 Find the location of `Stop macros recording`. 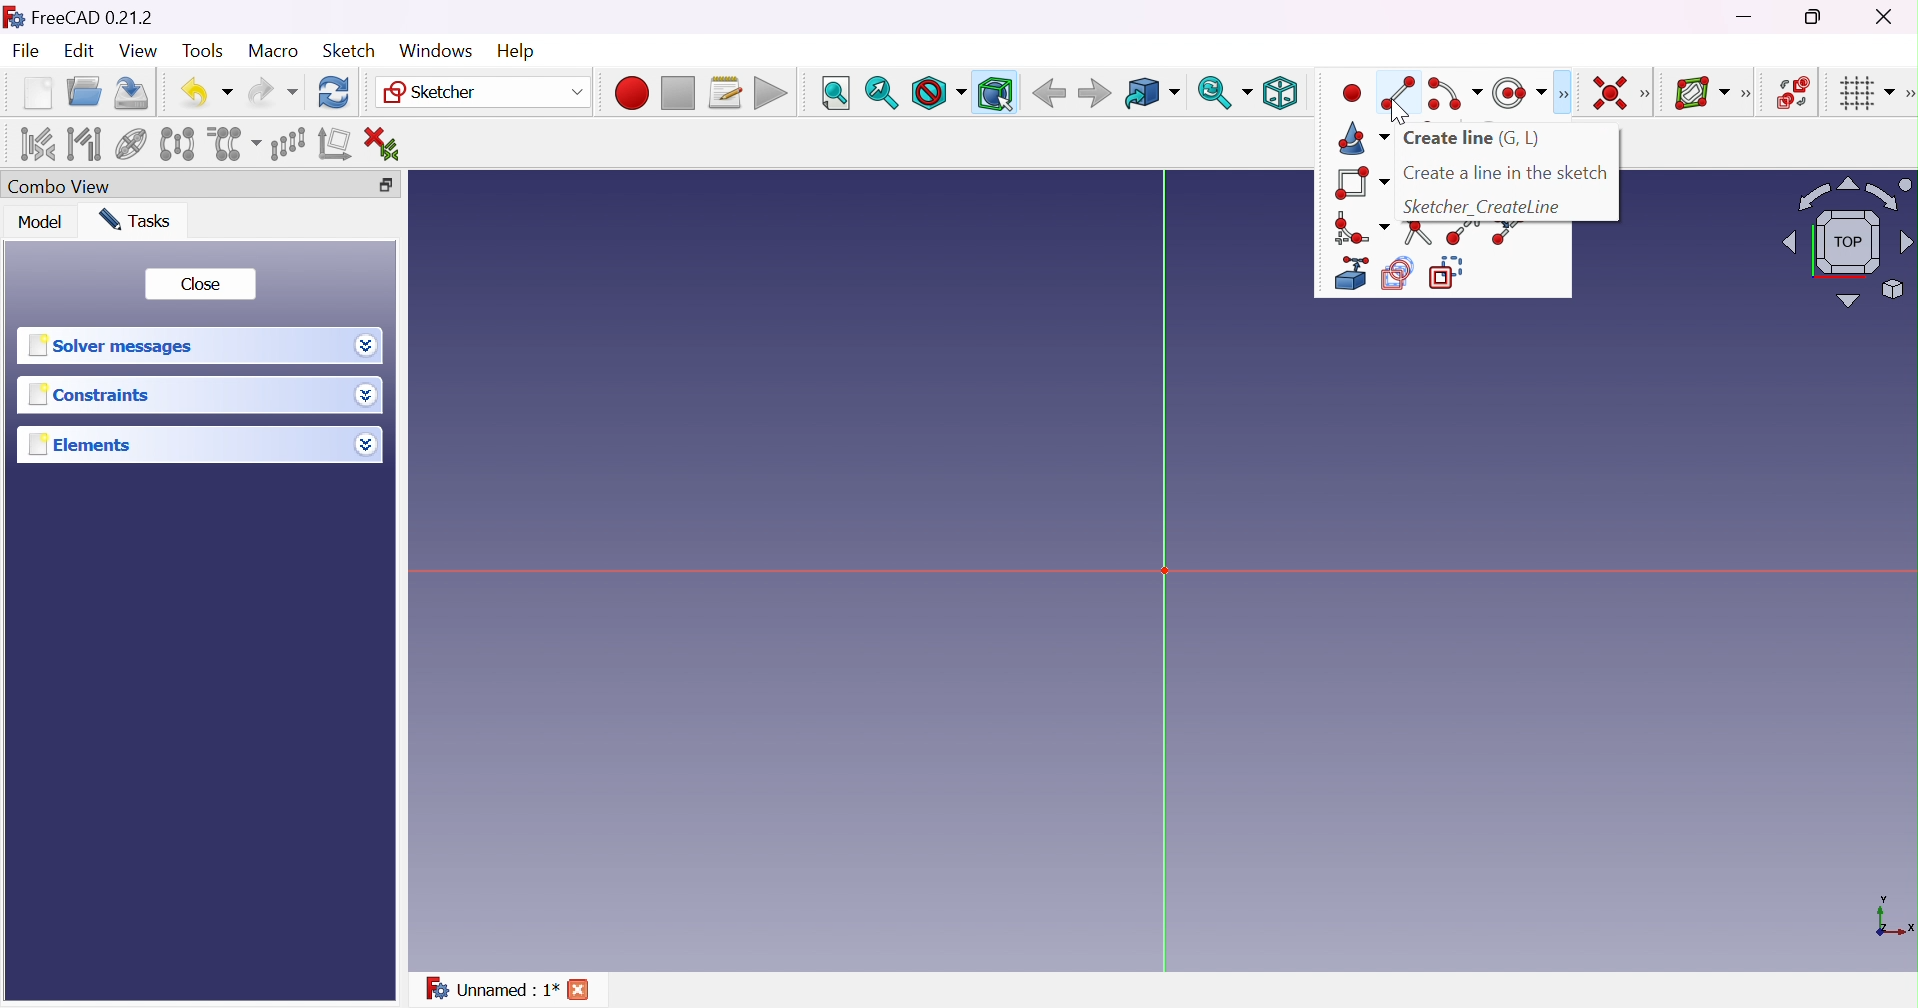

Stop macros recording is located at coordinates (677, 94).